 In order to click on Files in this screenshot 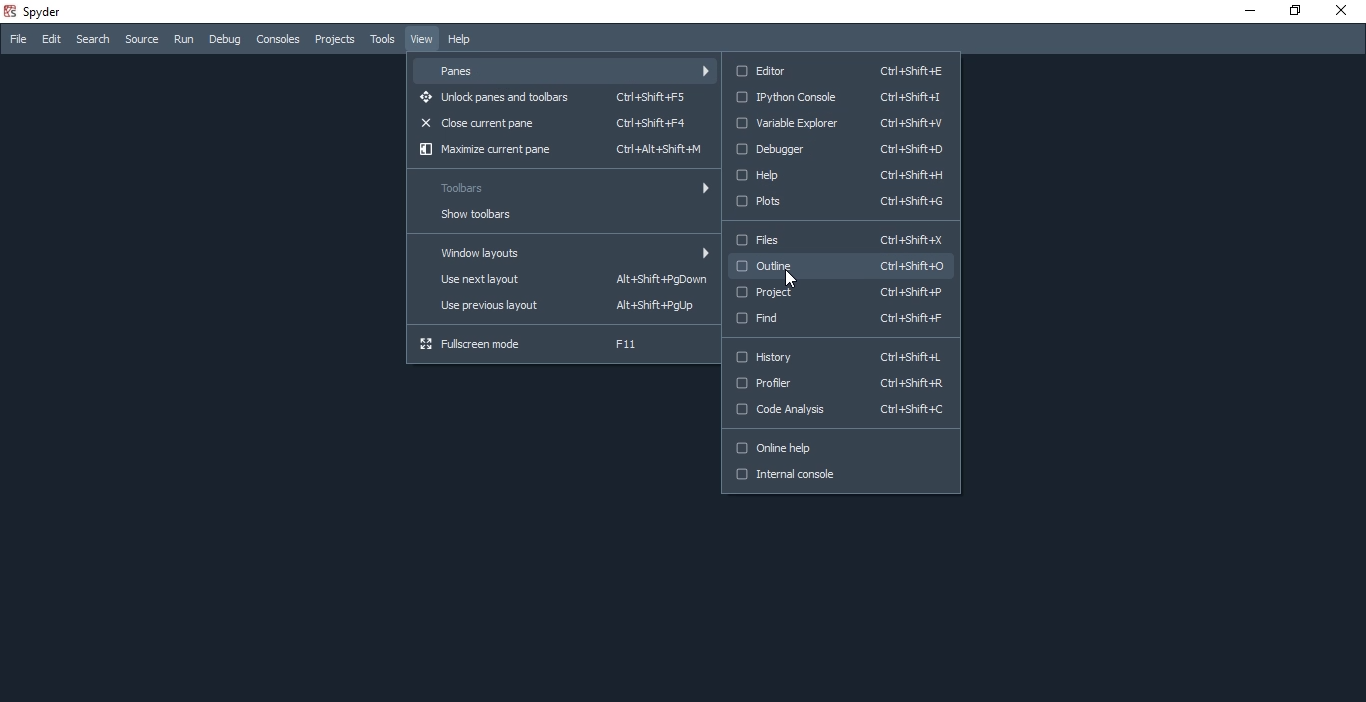, I will do `click(841, 240)`.